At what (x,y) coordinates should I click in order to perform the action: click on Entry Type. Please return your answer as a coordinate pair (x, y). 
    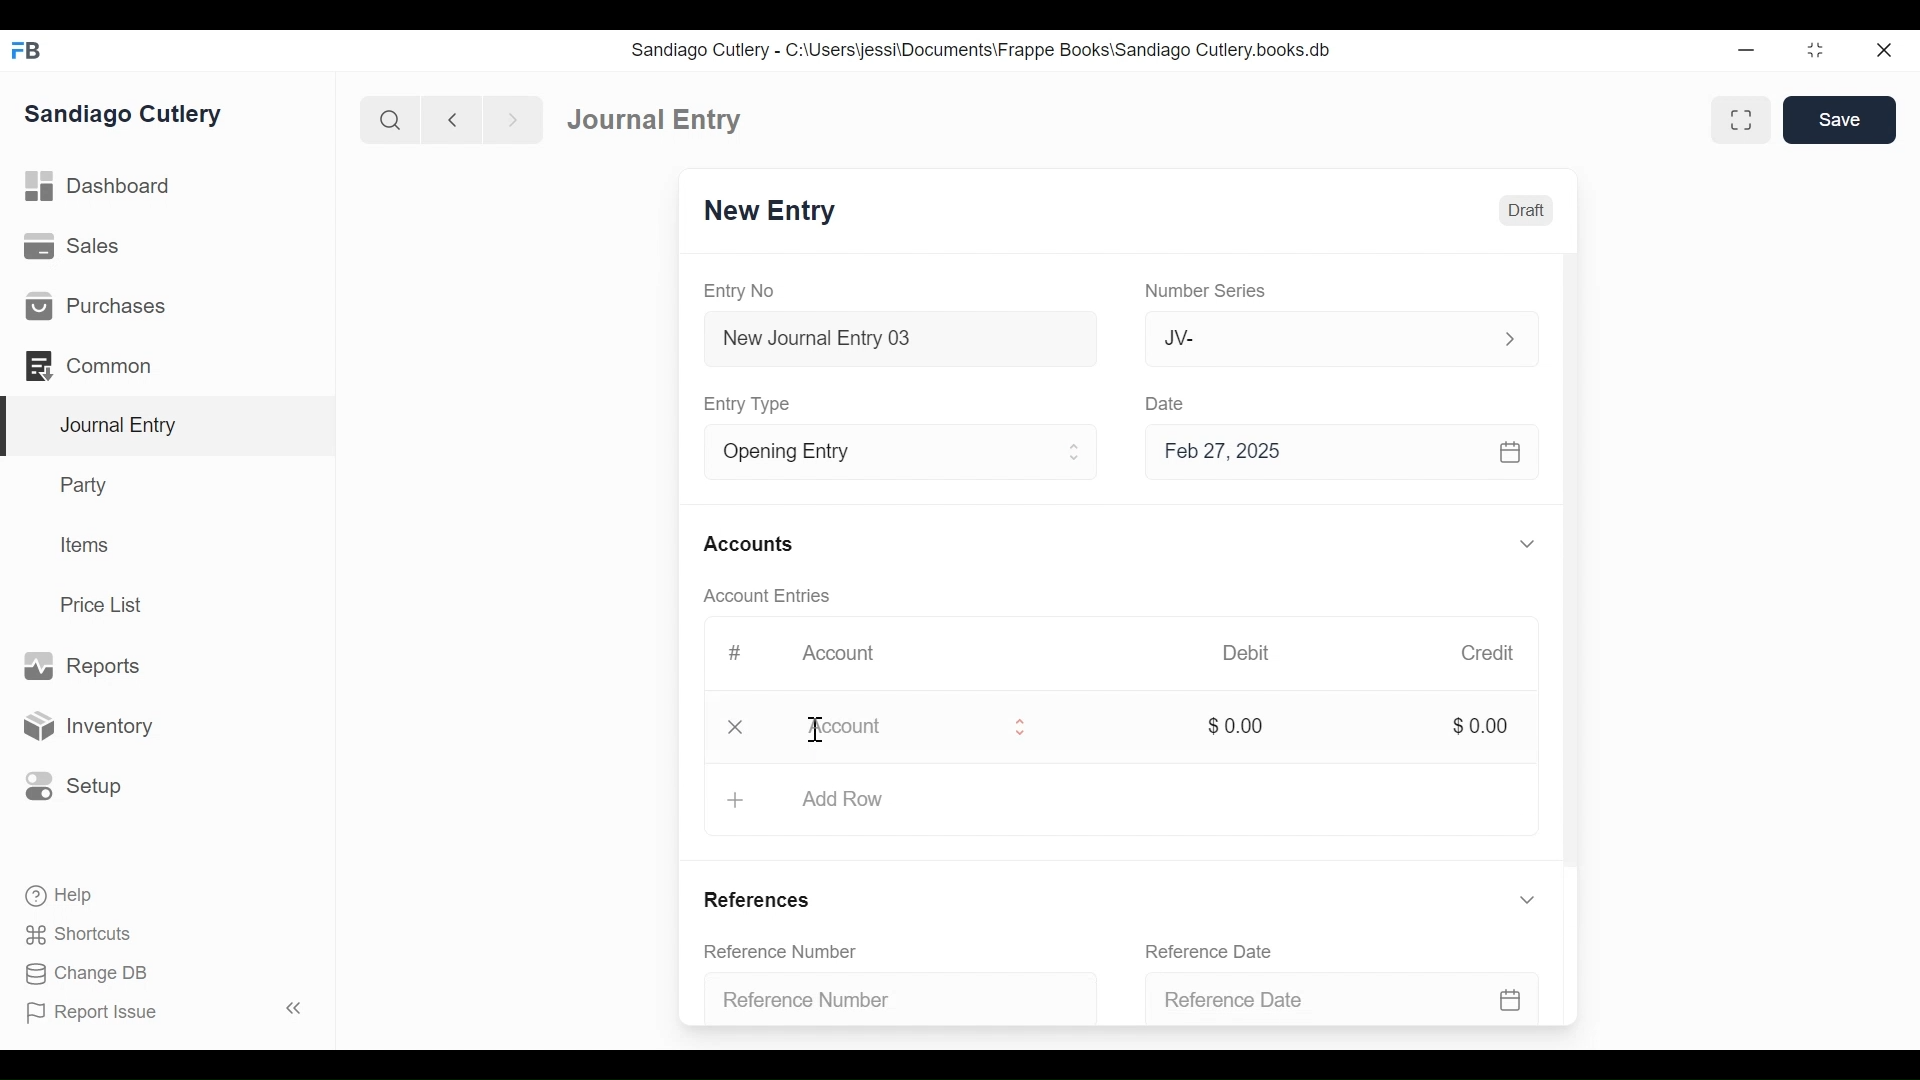
    Looking at the image, I should click on (874, 452).